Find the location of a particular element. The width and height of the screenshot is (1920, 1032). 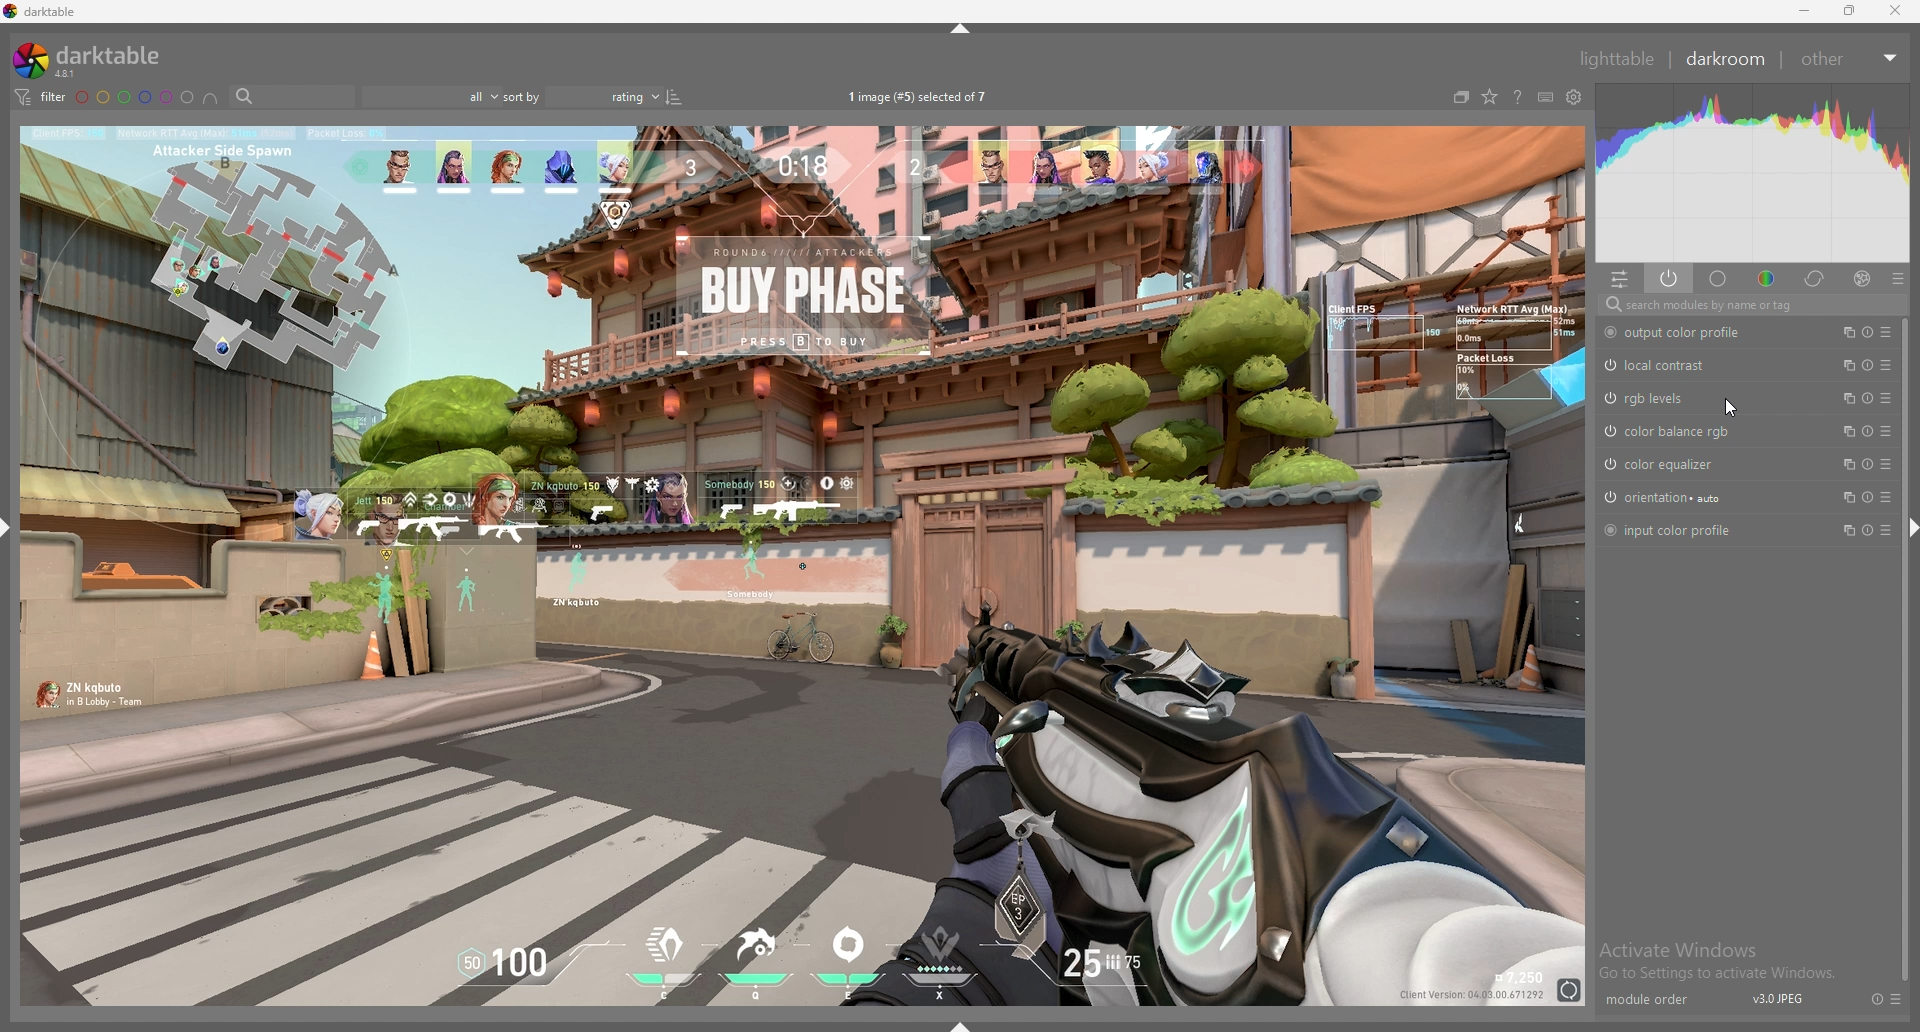

cursor is located at coordinates (1732, 406).